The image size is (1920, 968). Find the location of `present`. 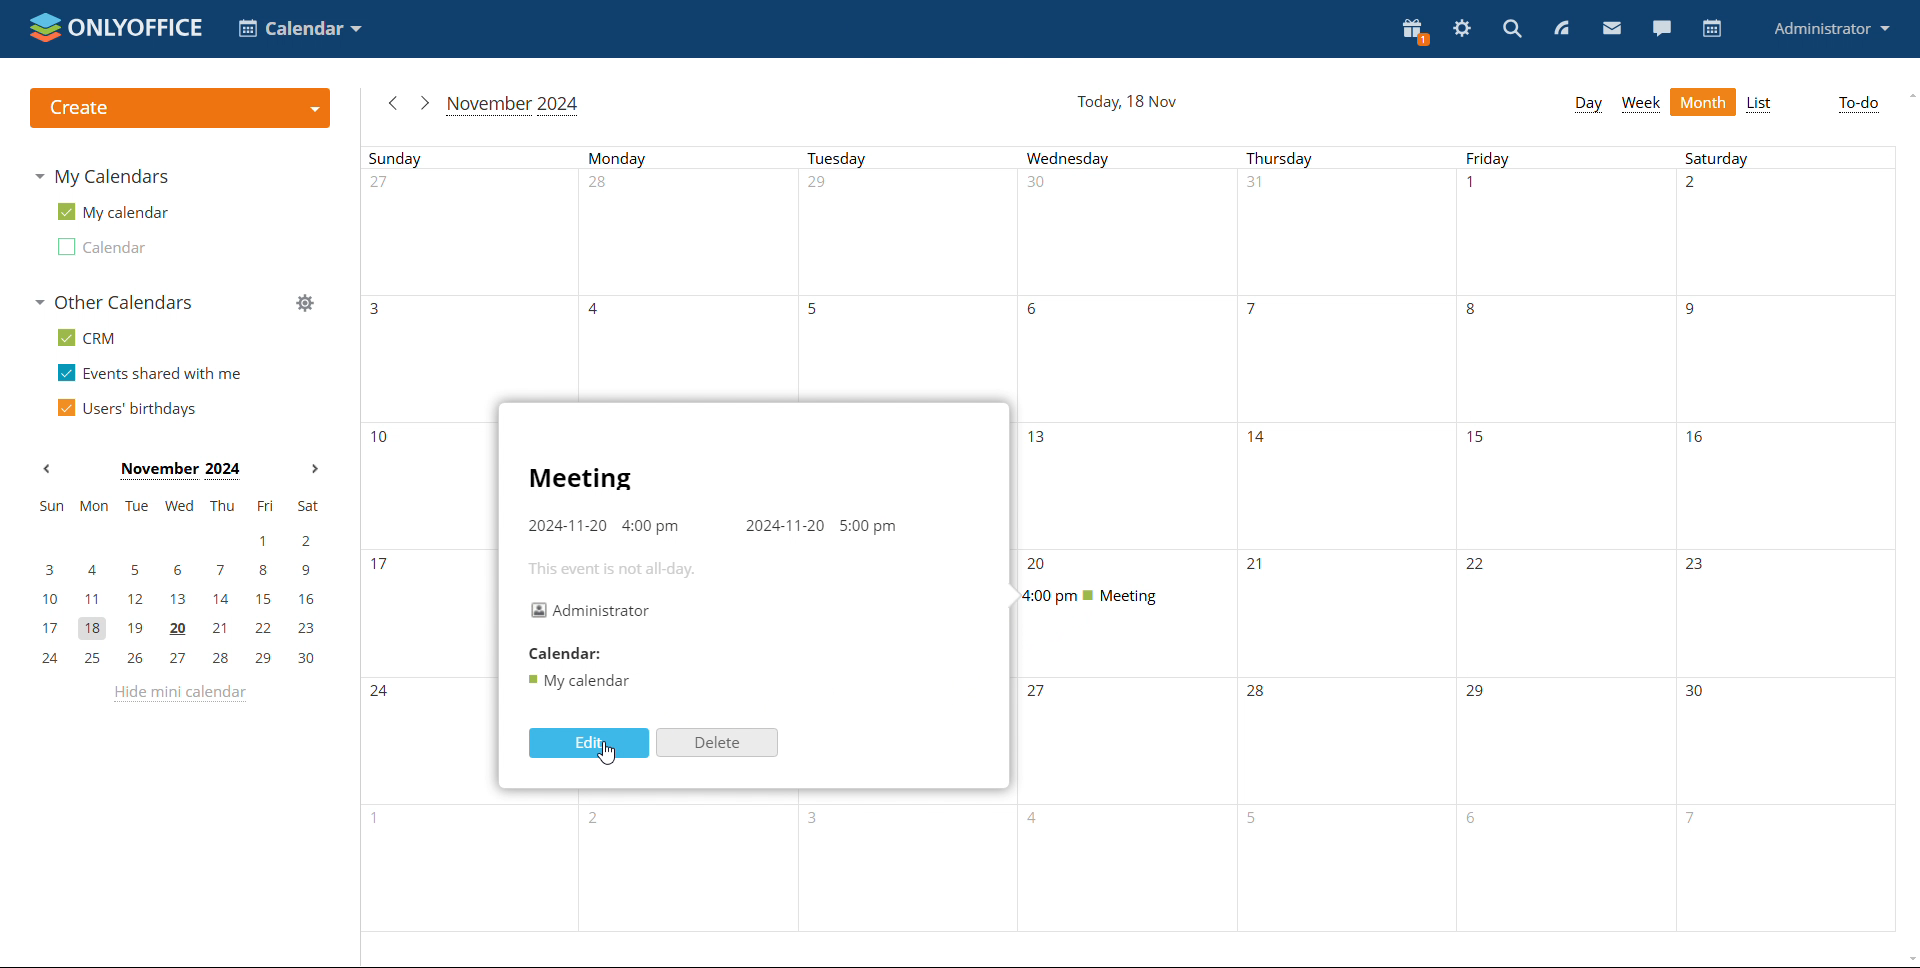

present is located at coordinates (1417, 30).